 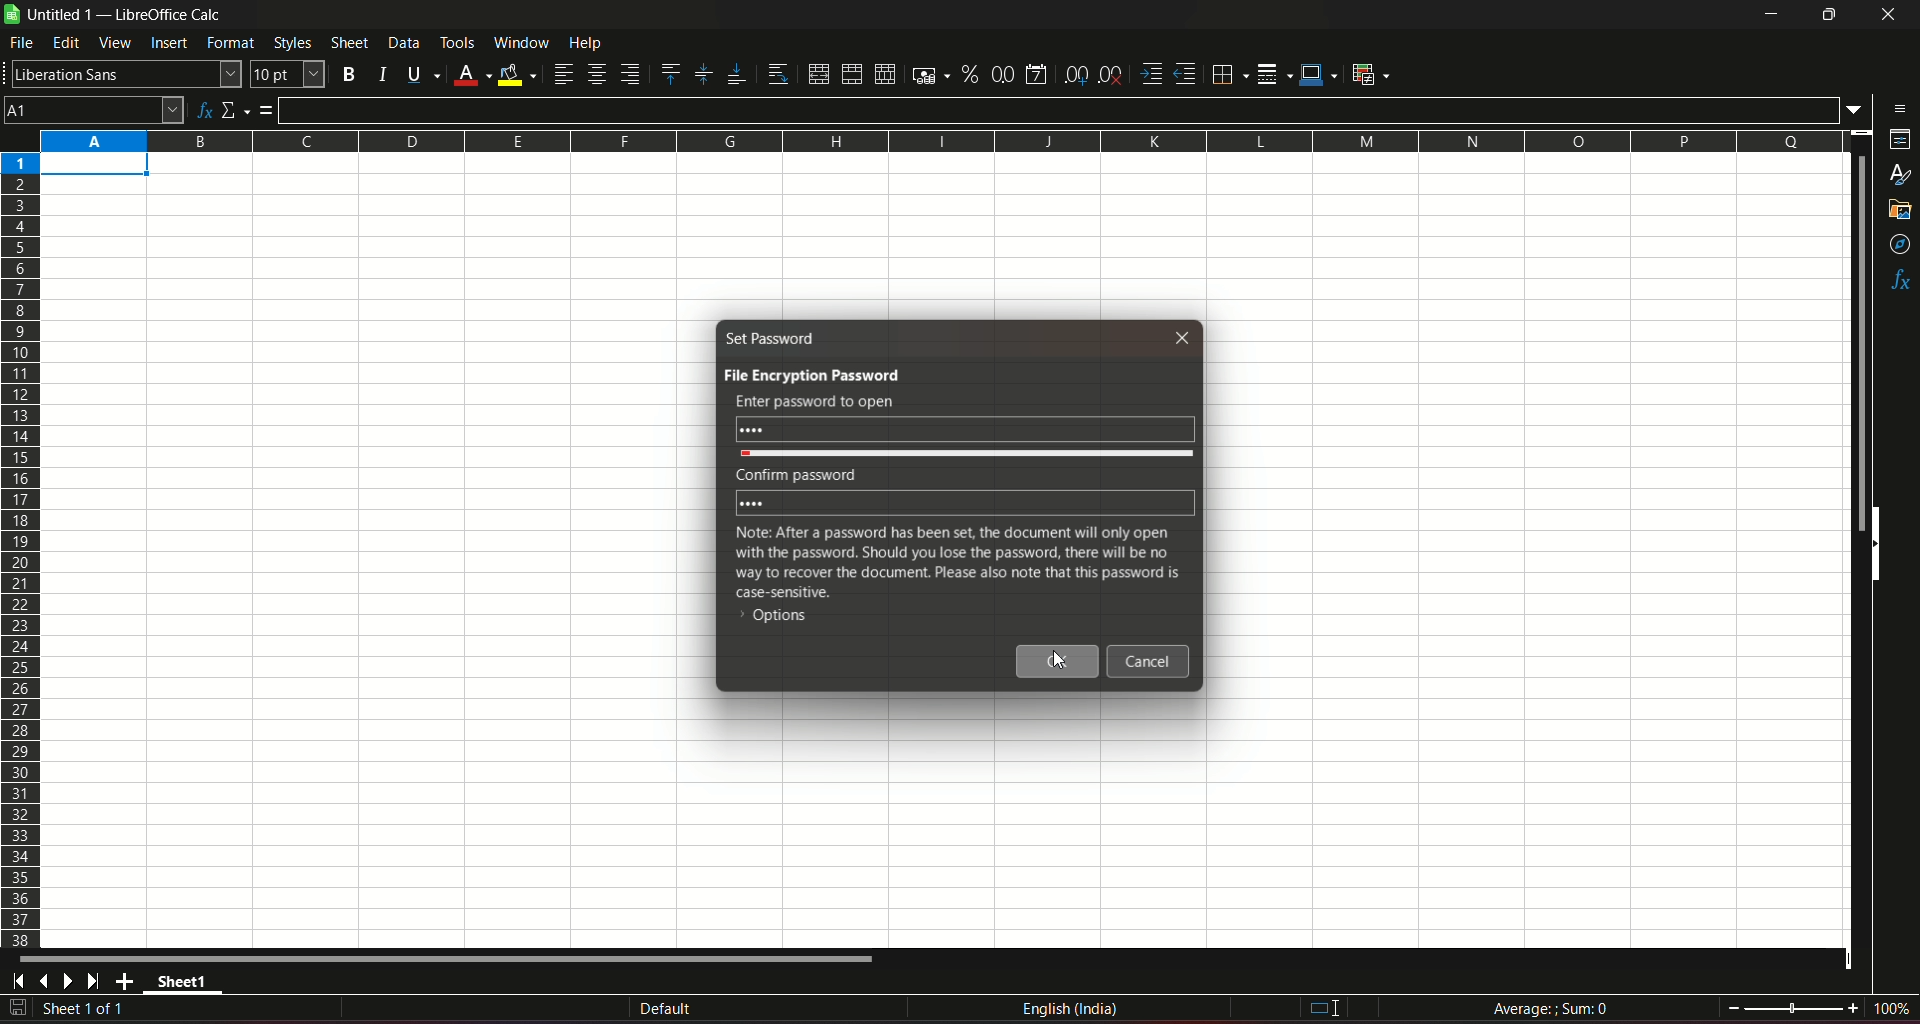 I want to click on format as number, so click(x=1003, y=74).